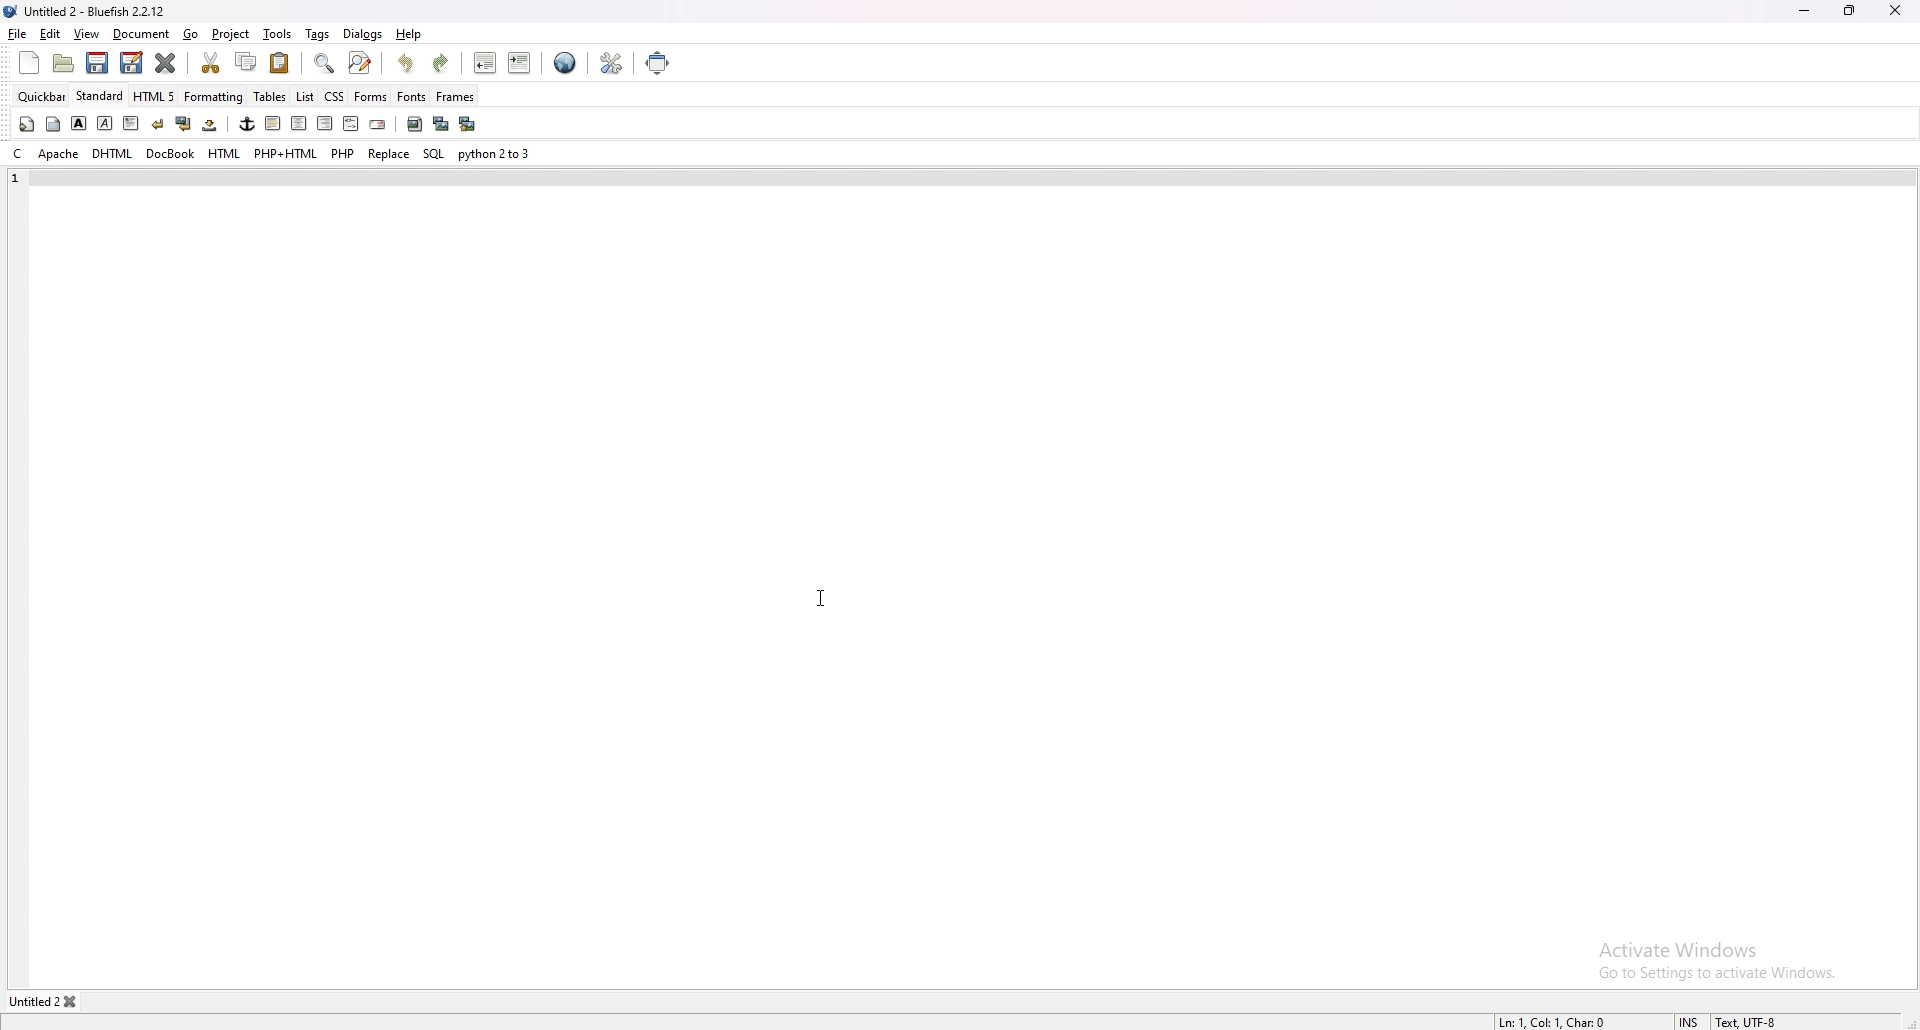  I want to click on view, so click(89, 33).